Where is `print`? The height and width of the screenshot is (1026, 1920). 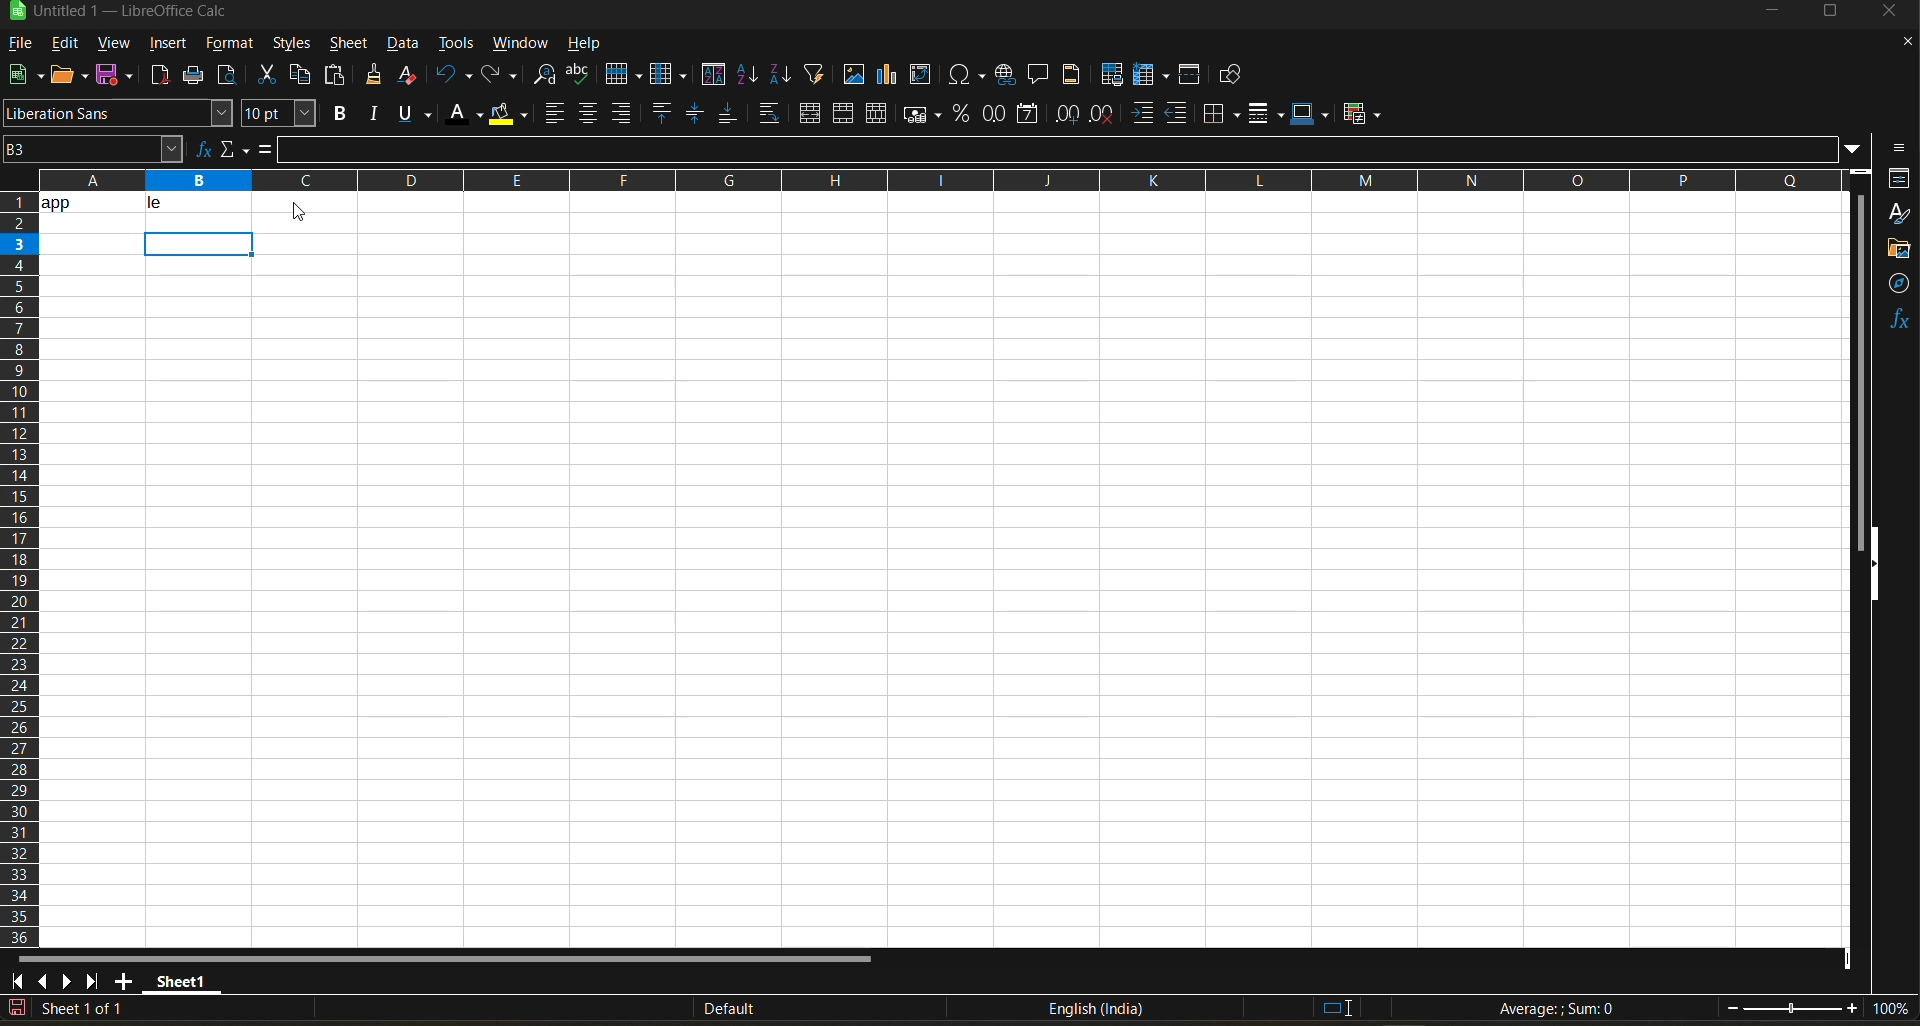 print is located at coordinates (193, 76).